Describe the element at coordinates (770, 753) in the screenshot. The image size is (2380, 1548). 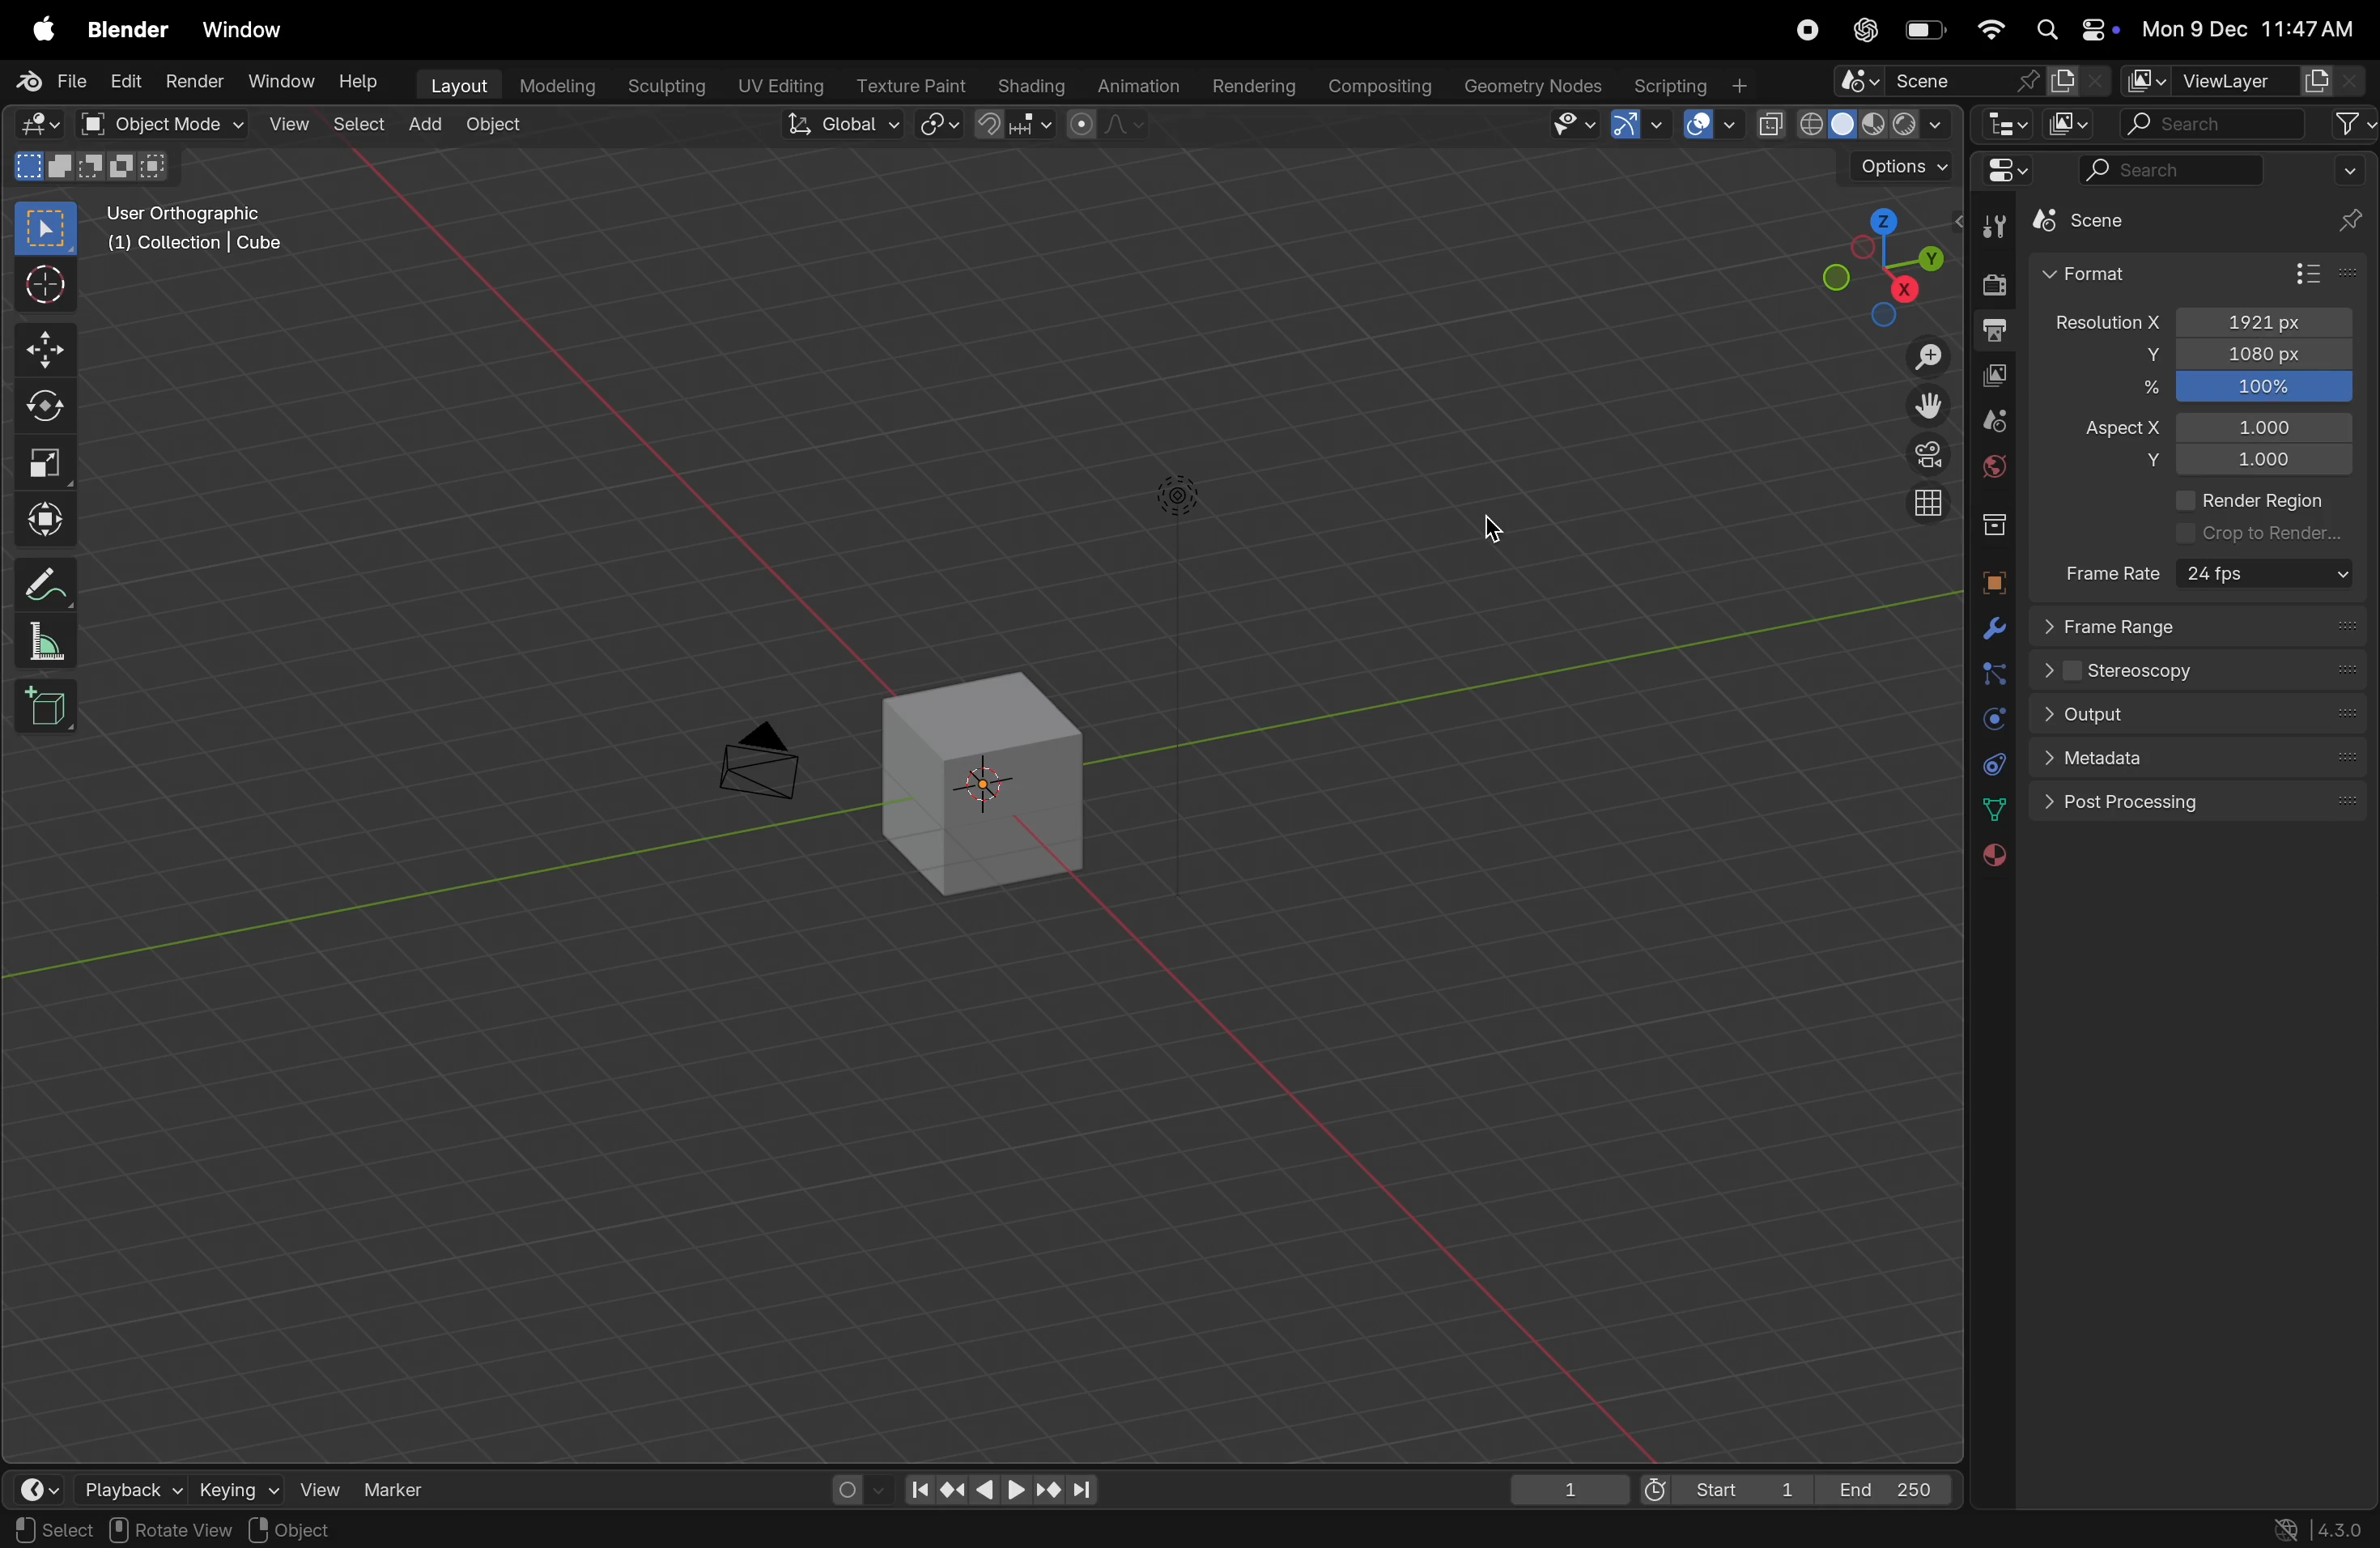
I see `camera` at that location.